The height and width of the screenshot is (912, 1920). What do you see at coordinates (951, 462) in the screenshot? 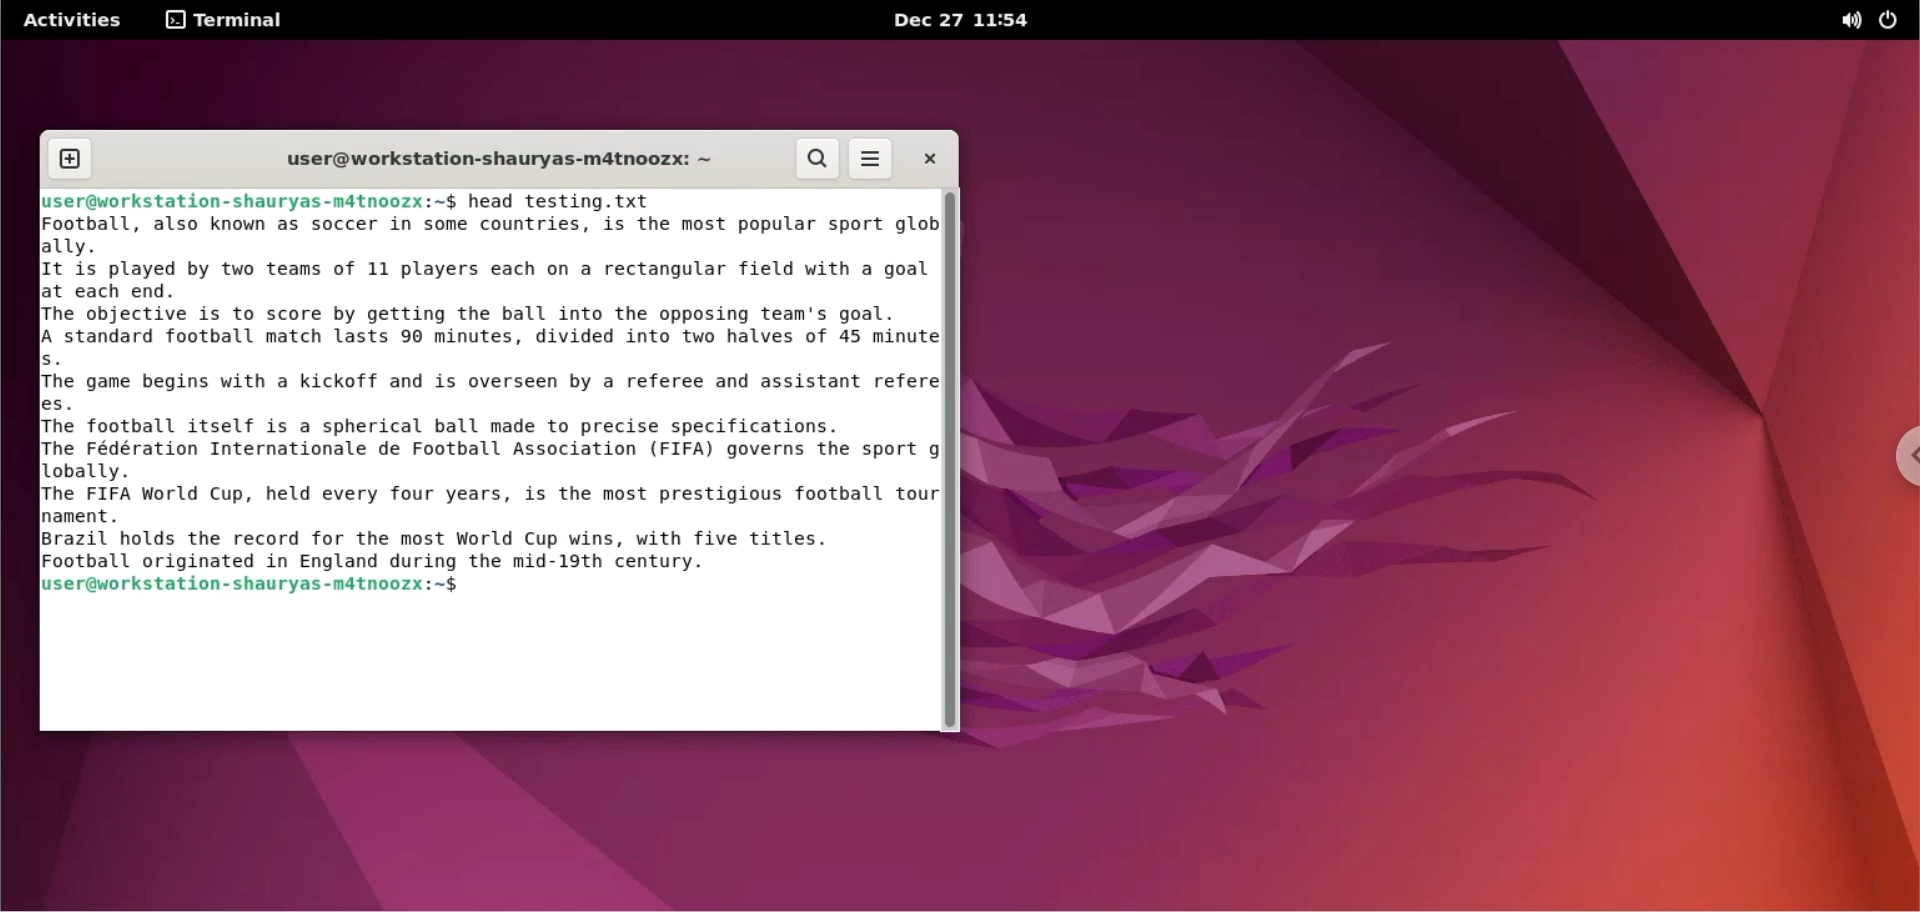
I see `scroll bar` at bounding box center [951, 462].